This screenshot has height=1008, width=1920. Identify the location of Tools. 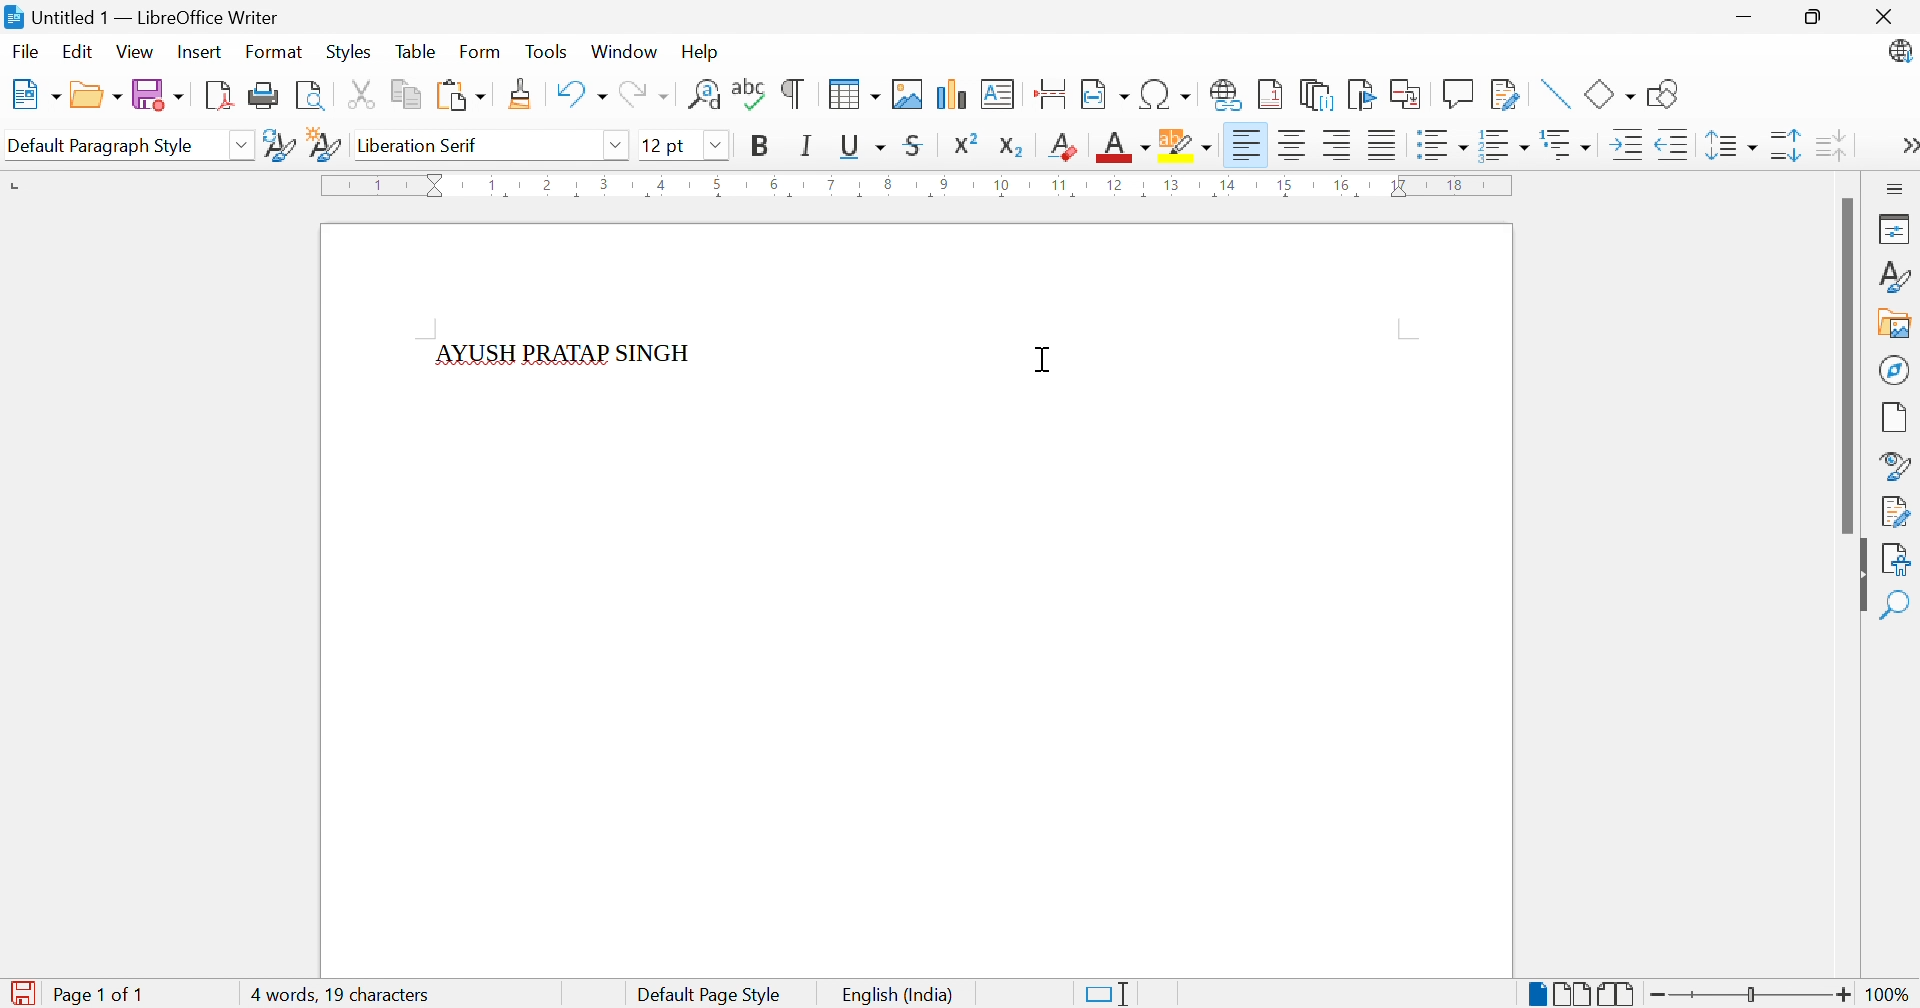
(547, 50).